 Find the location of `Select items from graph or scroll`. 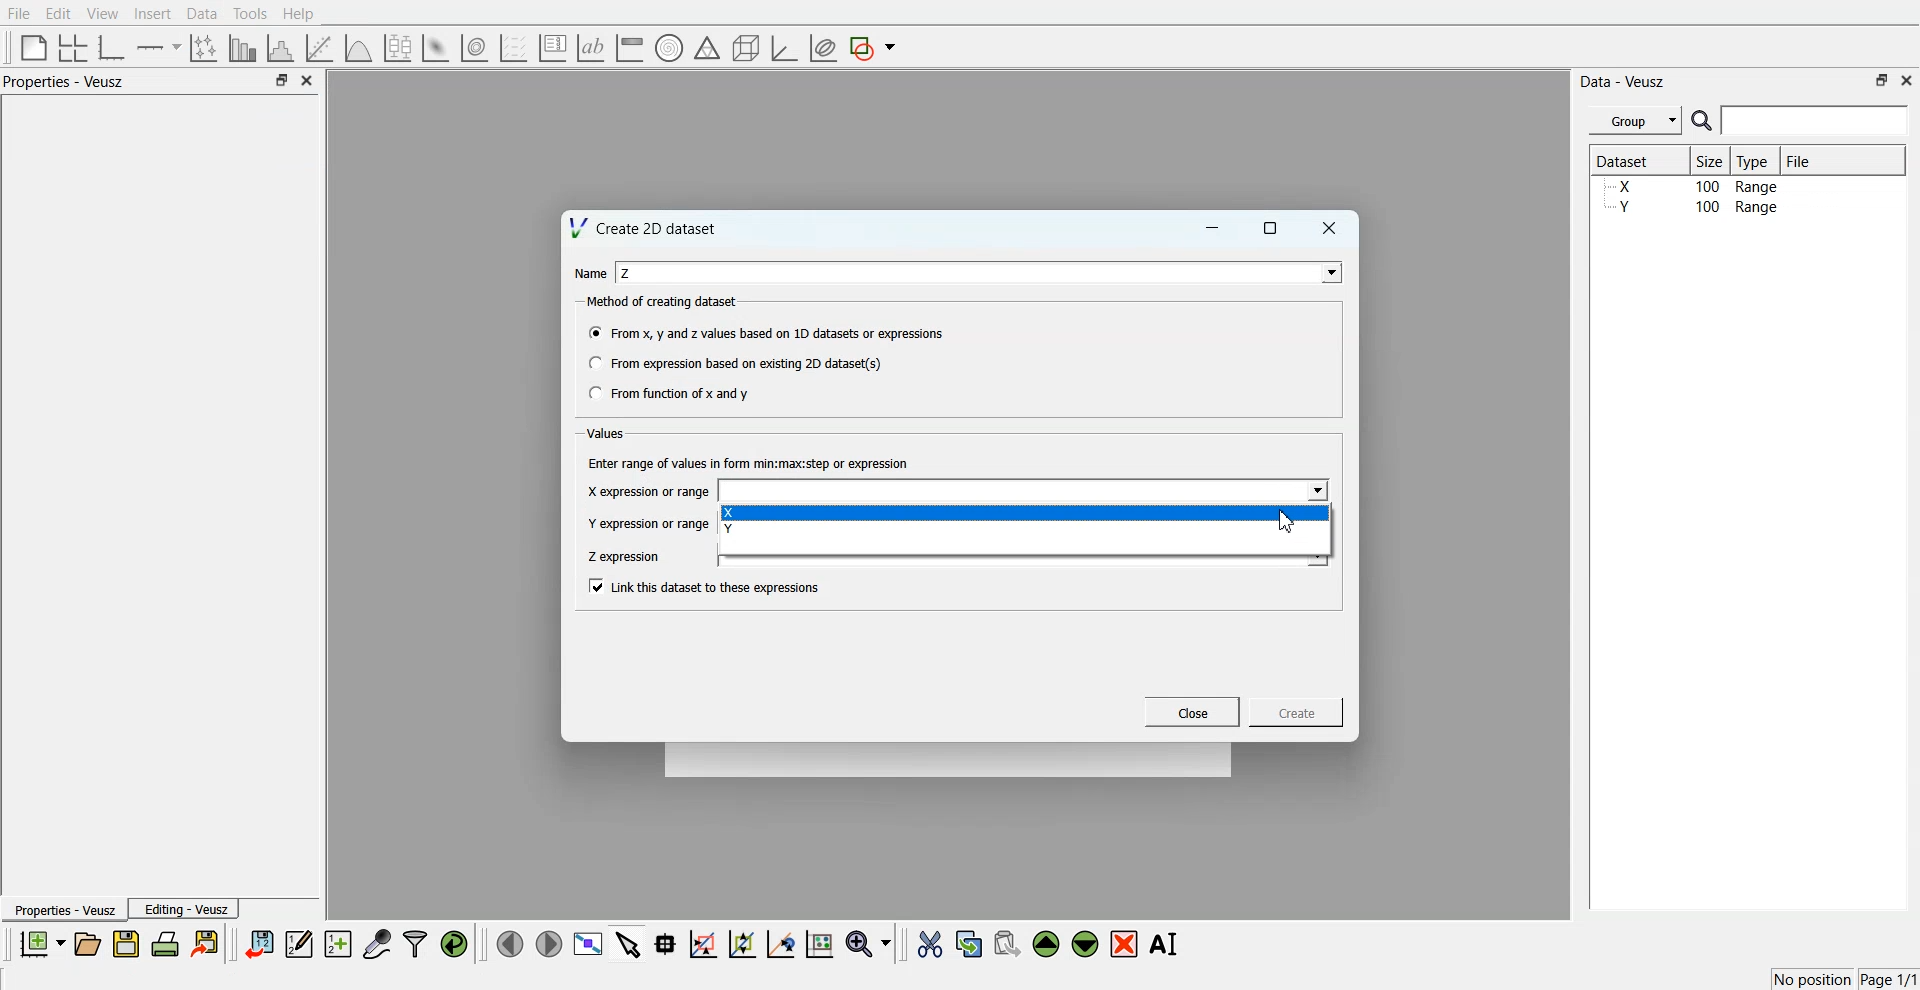

Select items from graph or scroll is located at coordinates (629, 942).